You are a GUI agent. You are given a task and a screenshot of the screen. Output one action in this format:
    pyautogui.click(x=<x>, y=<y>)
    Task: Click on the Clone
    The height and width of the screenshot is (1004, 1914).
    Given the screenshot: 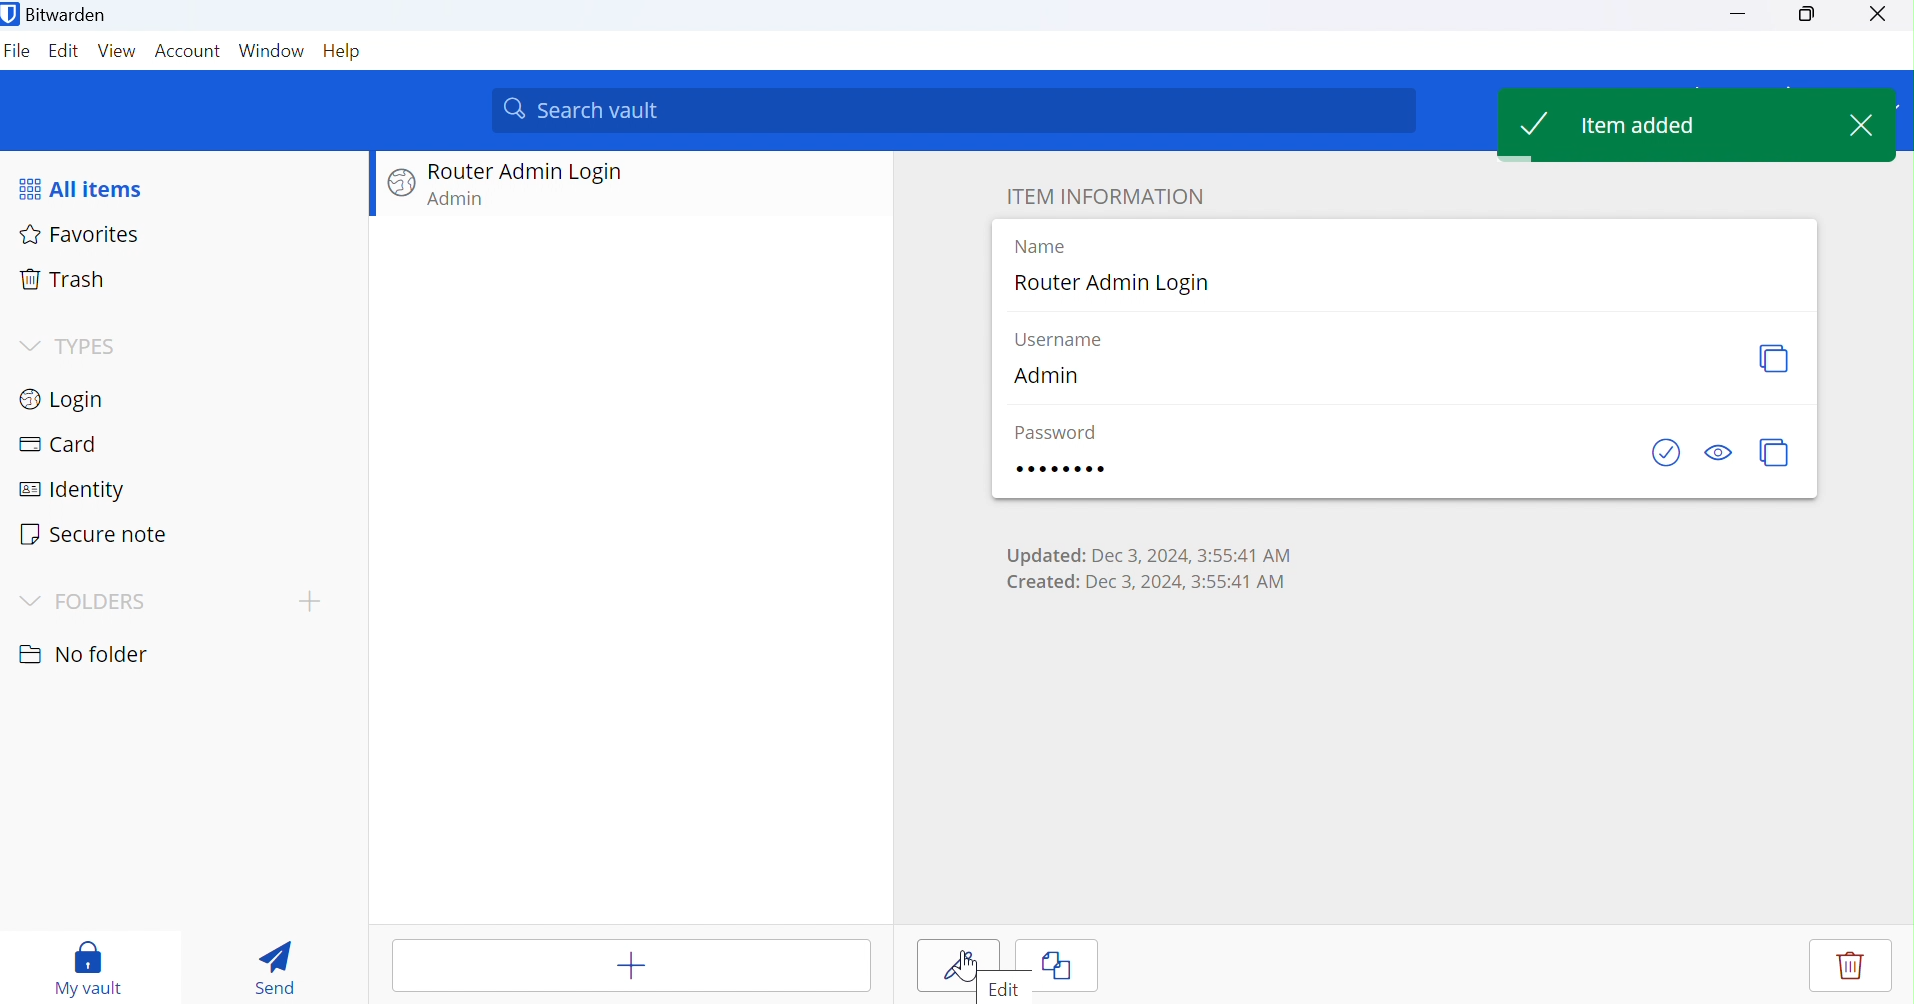 What is the action you would take?
    pyautogui.click(x=1067, y=967)
    